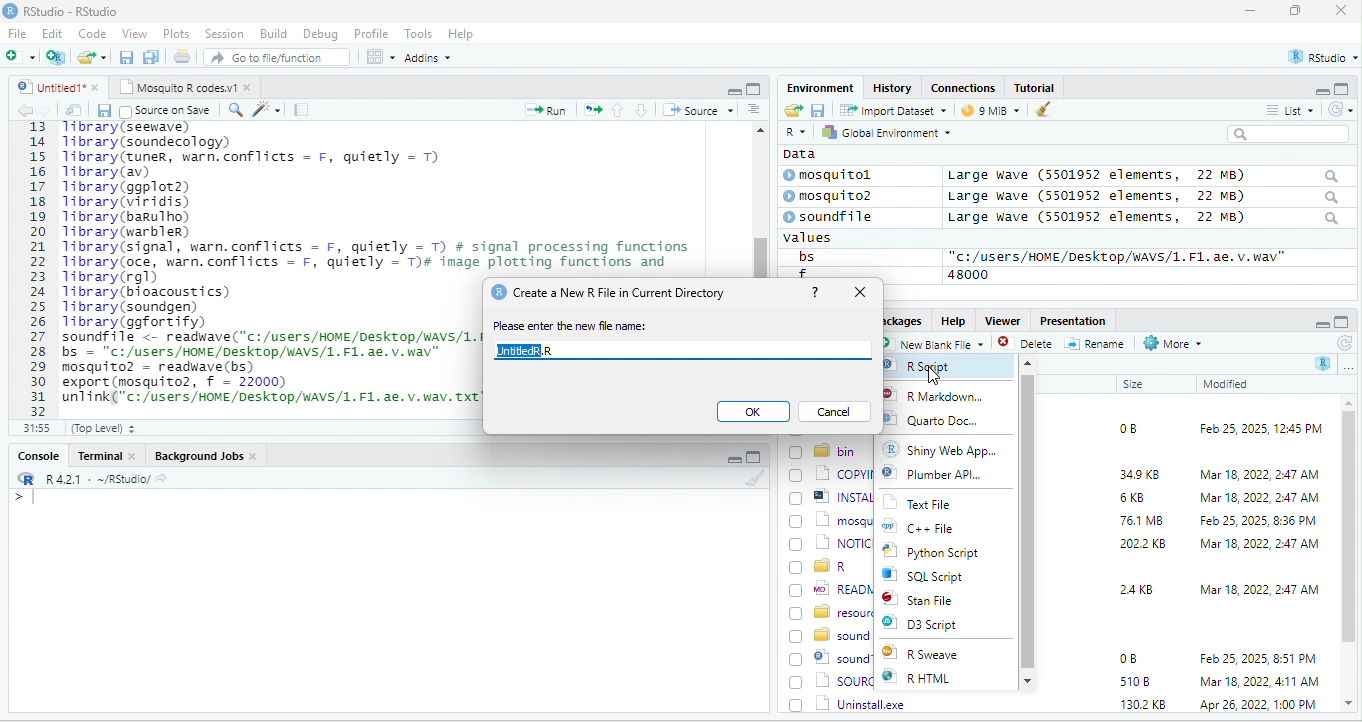 Image resolution: width=1362 pixels, height=722 pixels. Describe the element at coordinates (753, 413) in the screenshot. I see `0K` at that location.